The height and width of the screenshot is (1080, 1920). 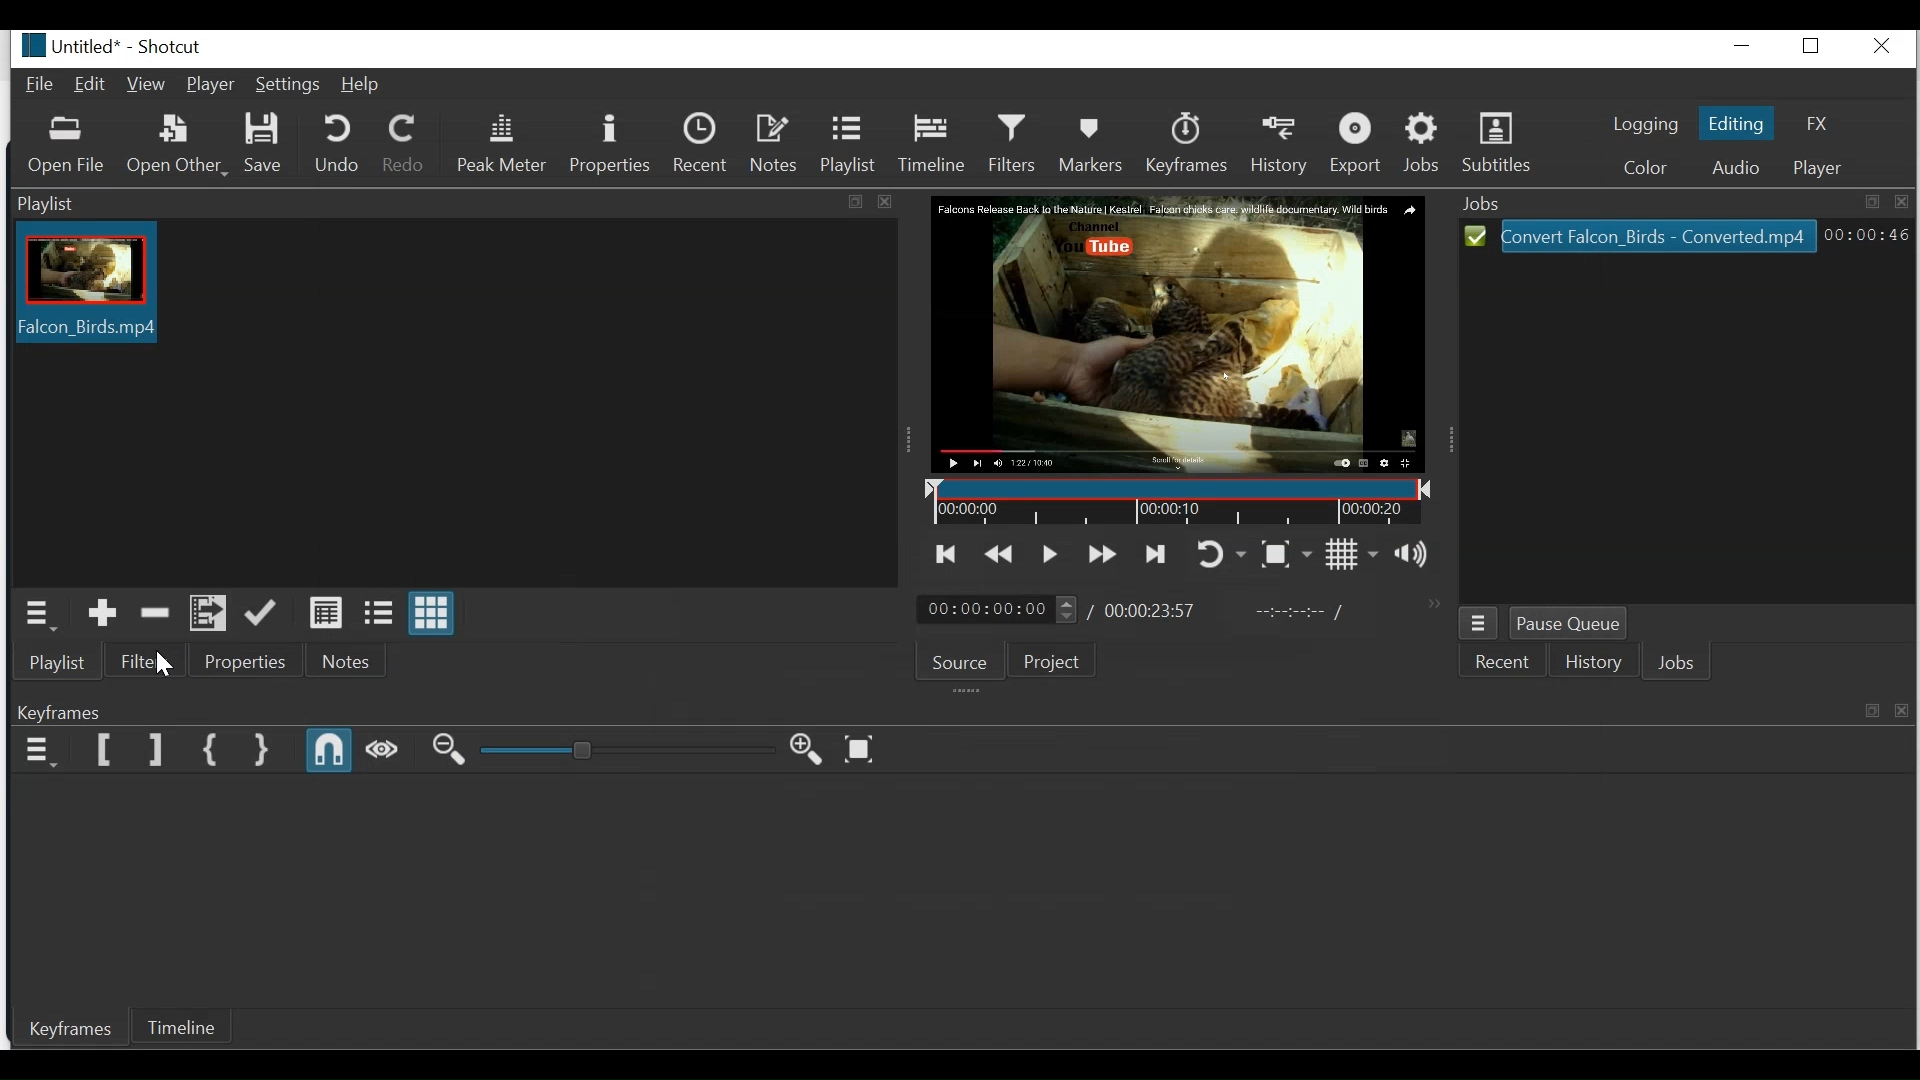 I want to click on Adjust Zoom Keyframe, so click(x=626, y=750).